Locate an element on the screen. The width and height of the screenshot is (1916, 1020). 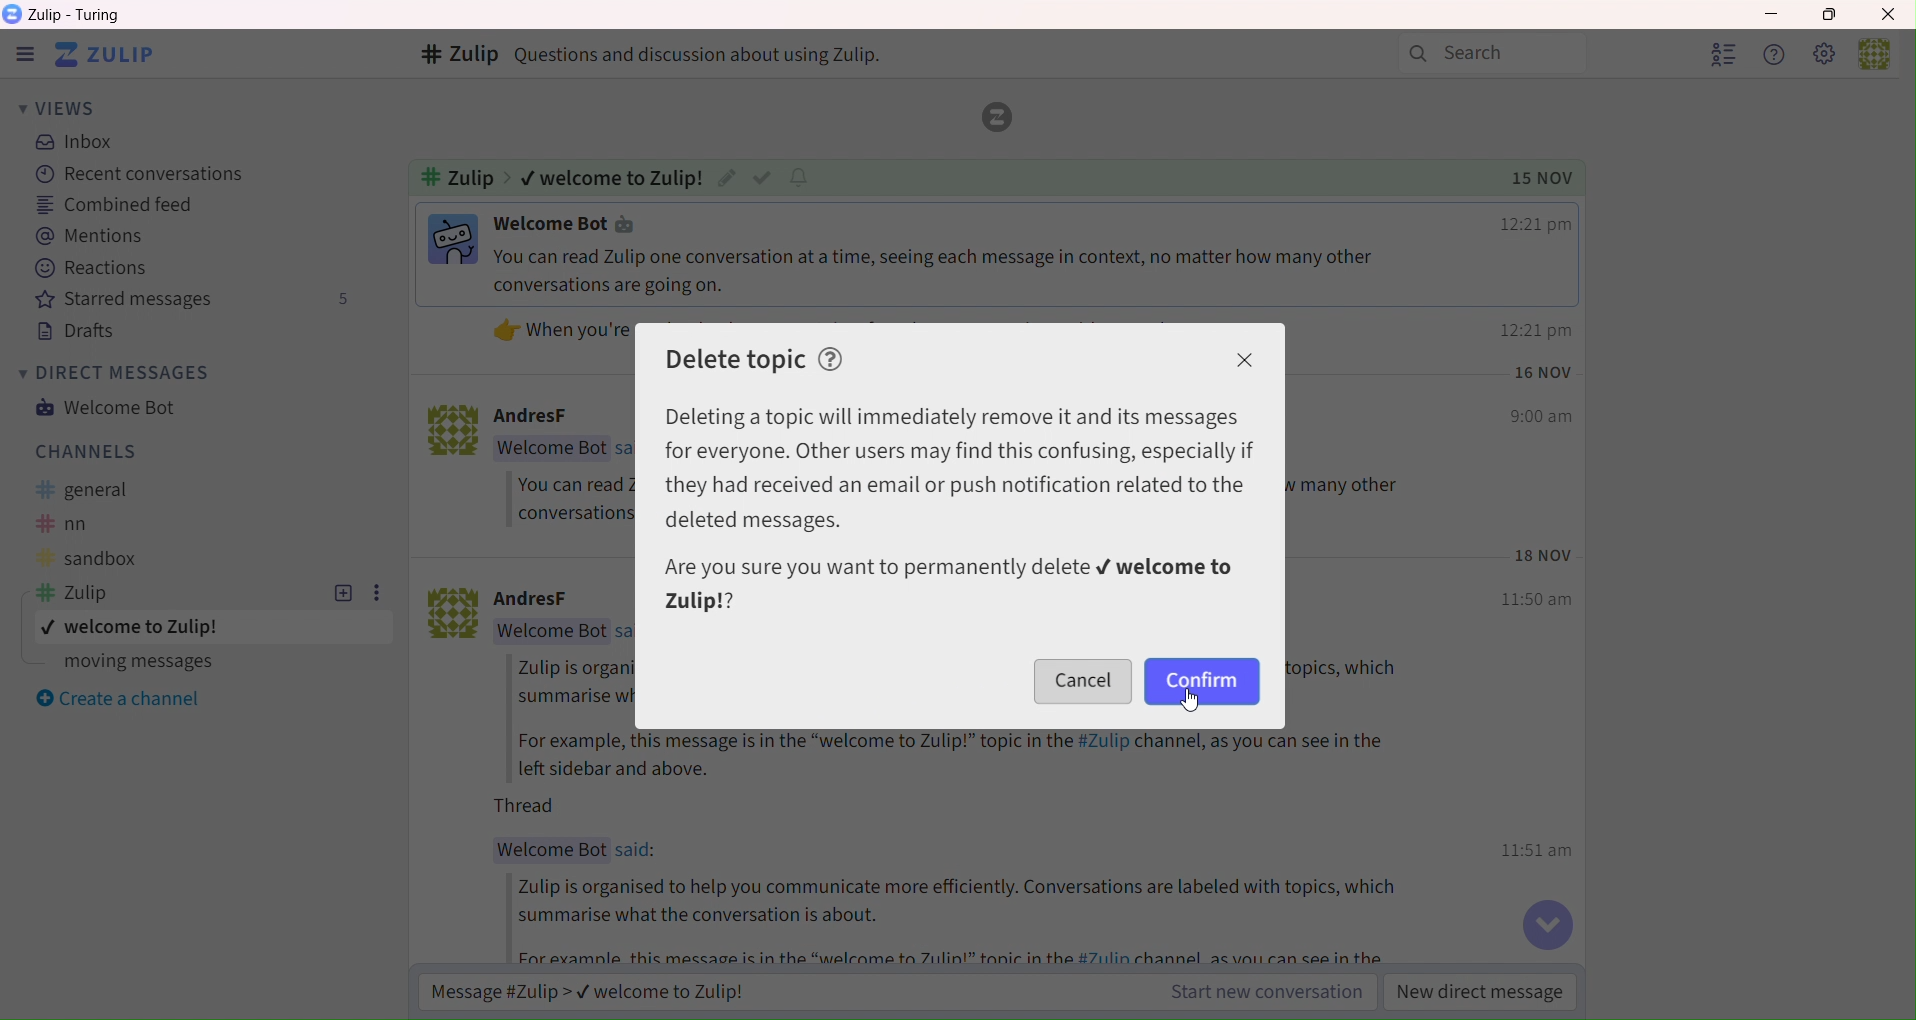
Edit is located at coordinates (725, 177).